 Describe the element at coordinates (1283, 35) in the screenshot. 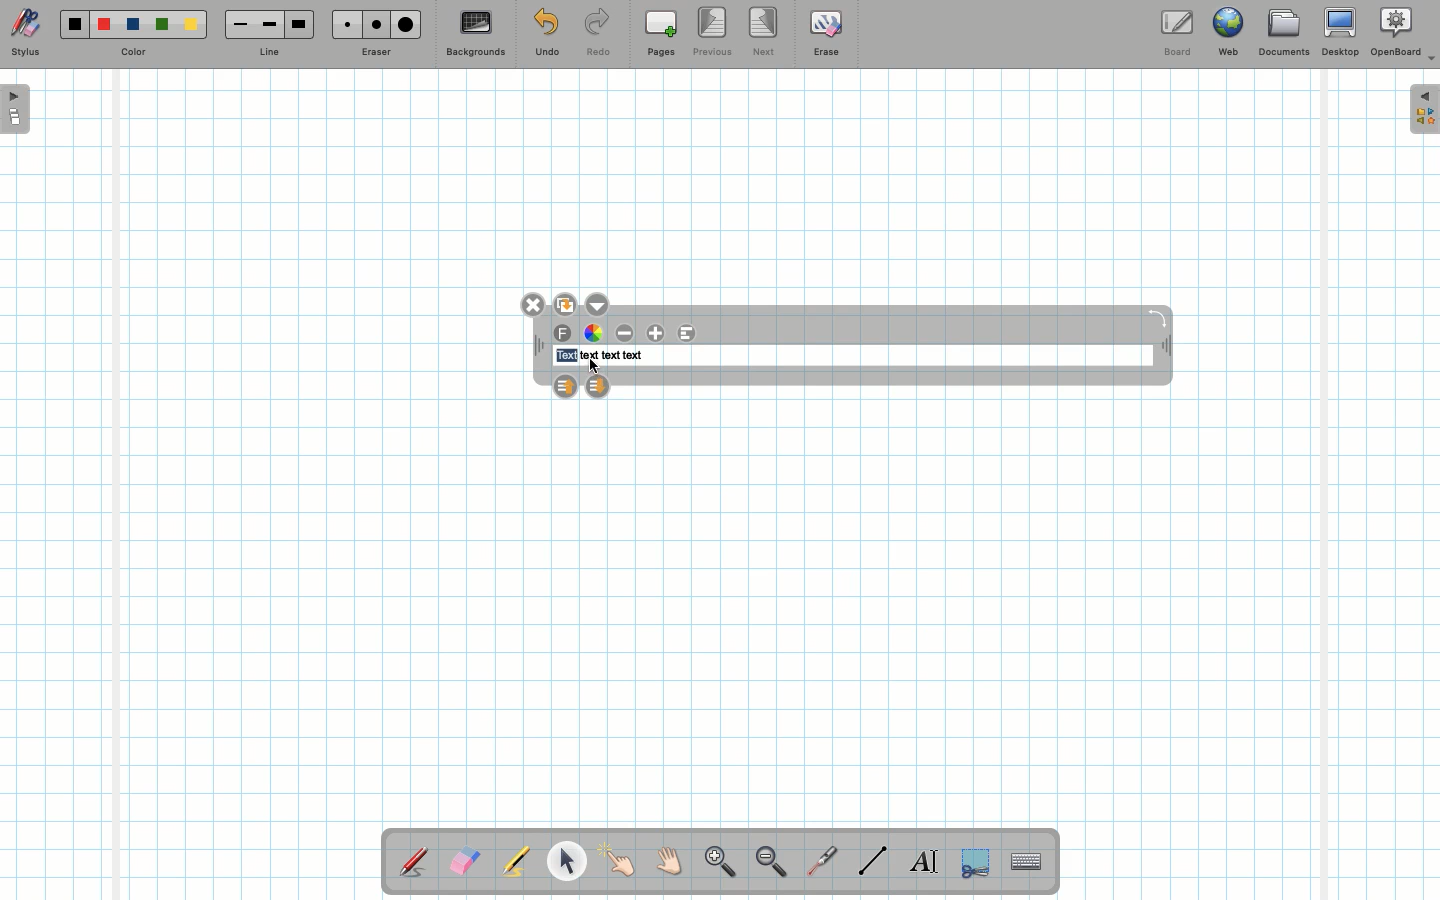

I see `Documents` at that location.